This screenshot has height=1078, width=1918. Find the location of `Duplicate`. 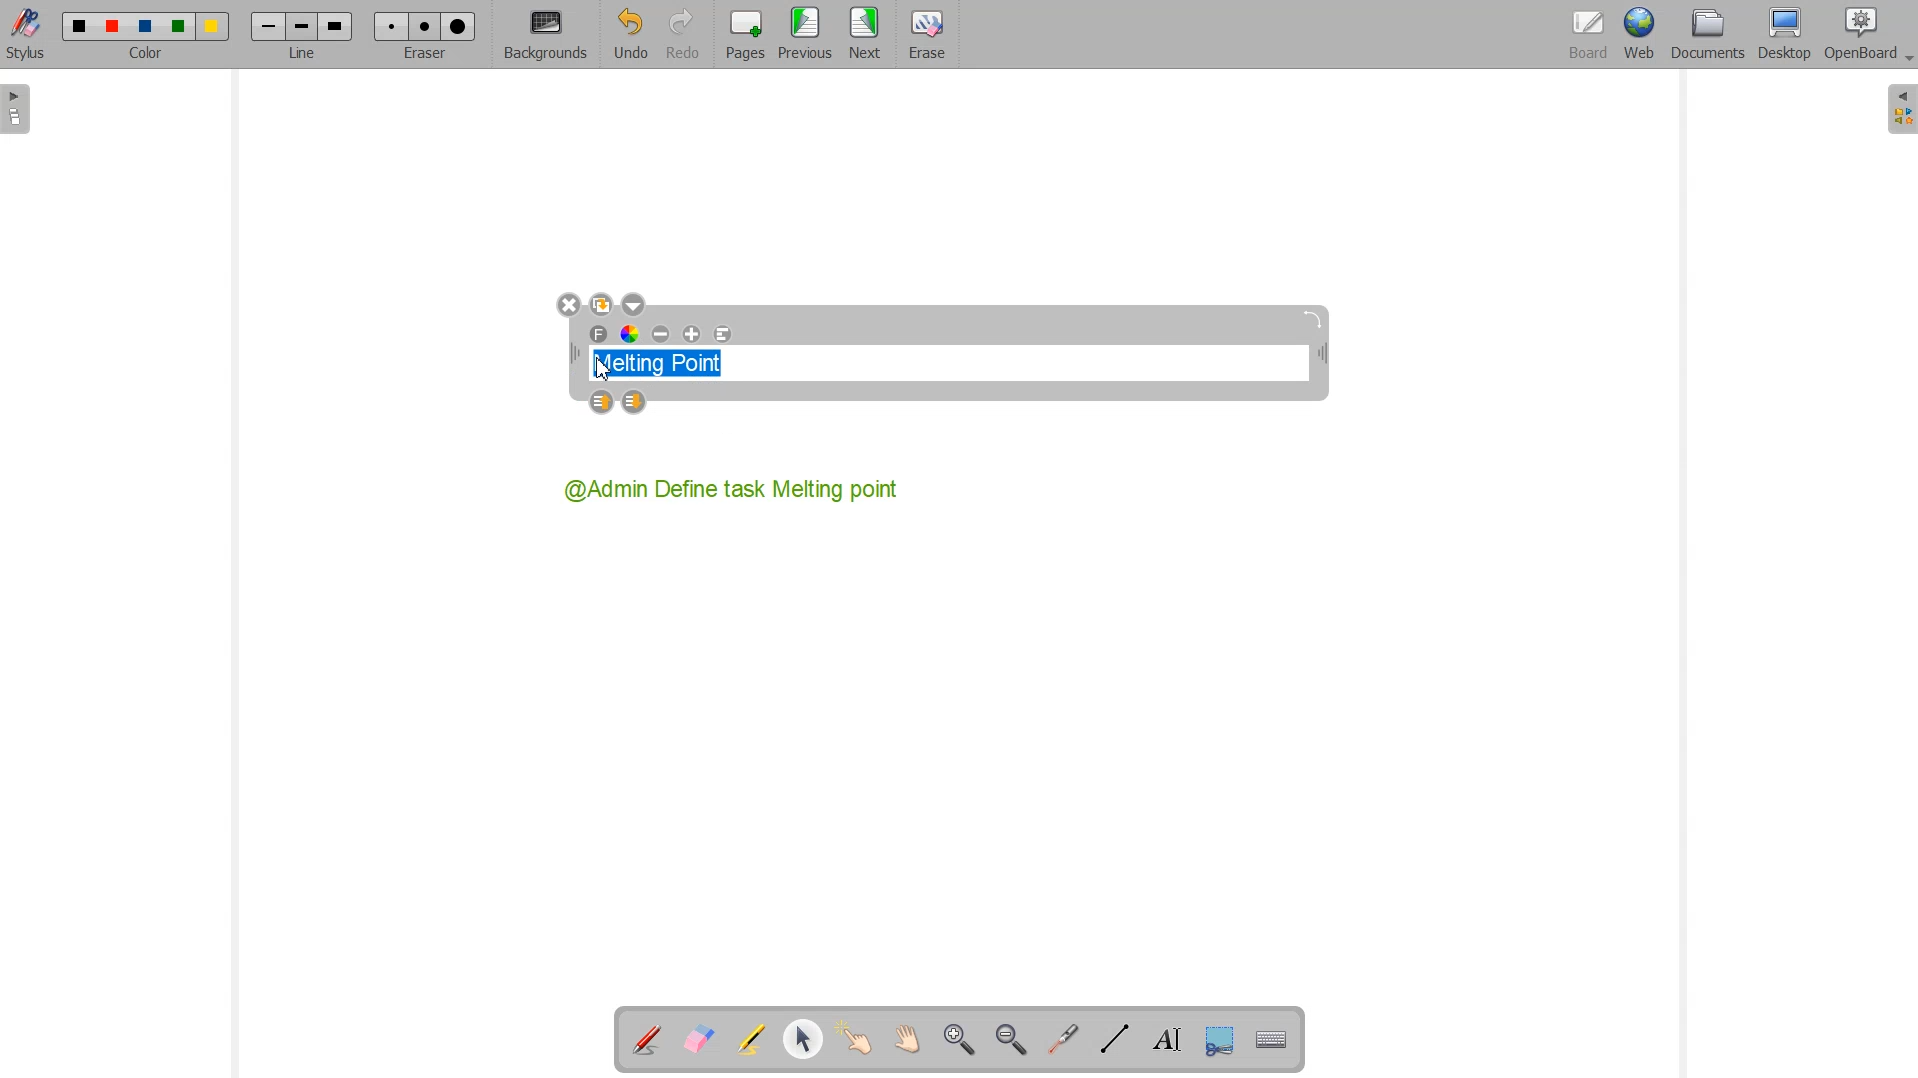

Duplicate is located at coordinates (601, 304).